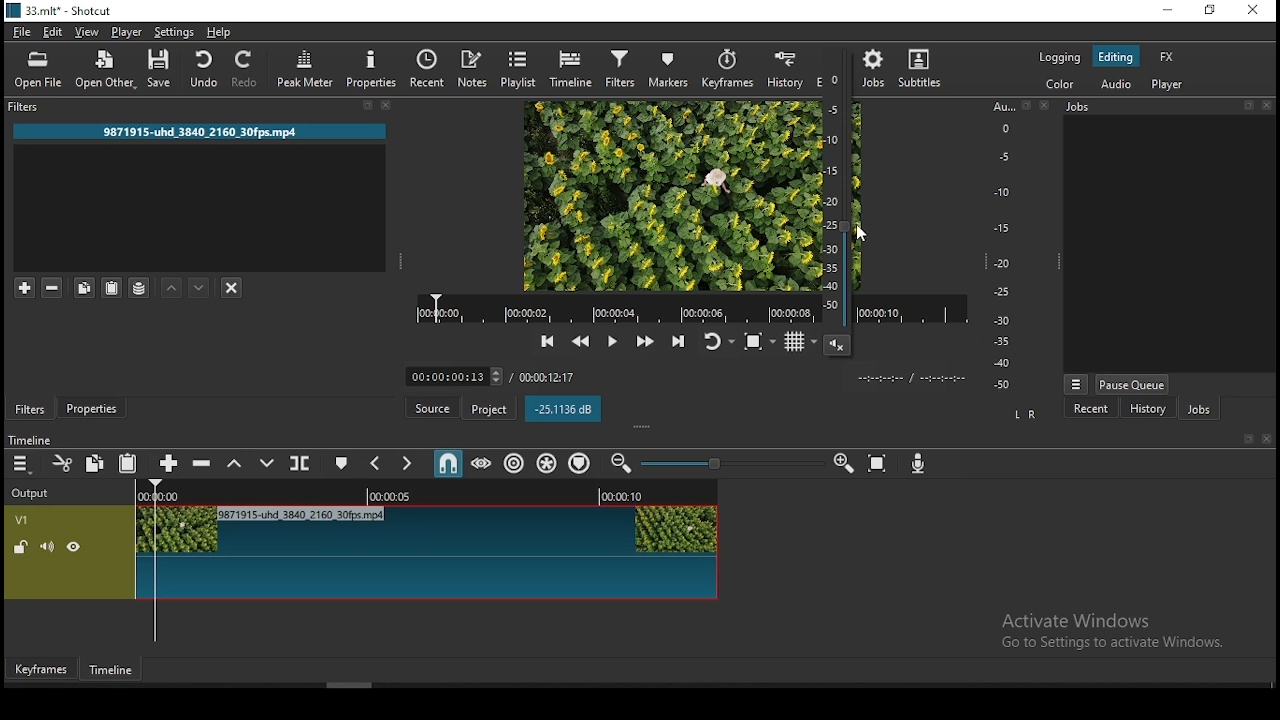 This screenshot has height=720, width=1280. Describe the element at coordinates (727, 69) in the screenshot. I see `keyframes` at that location.